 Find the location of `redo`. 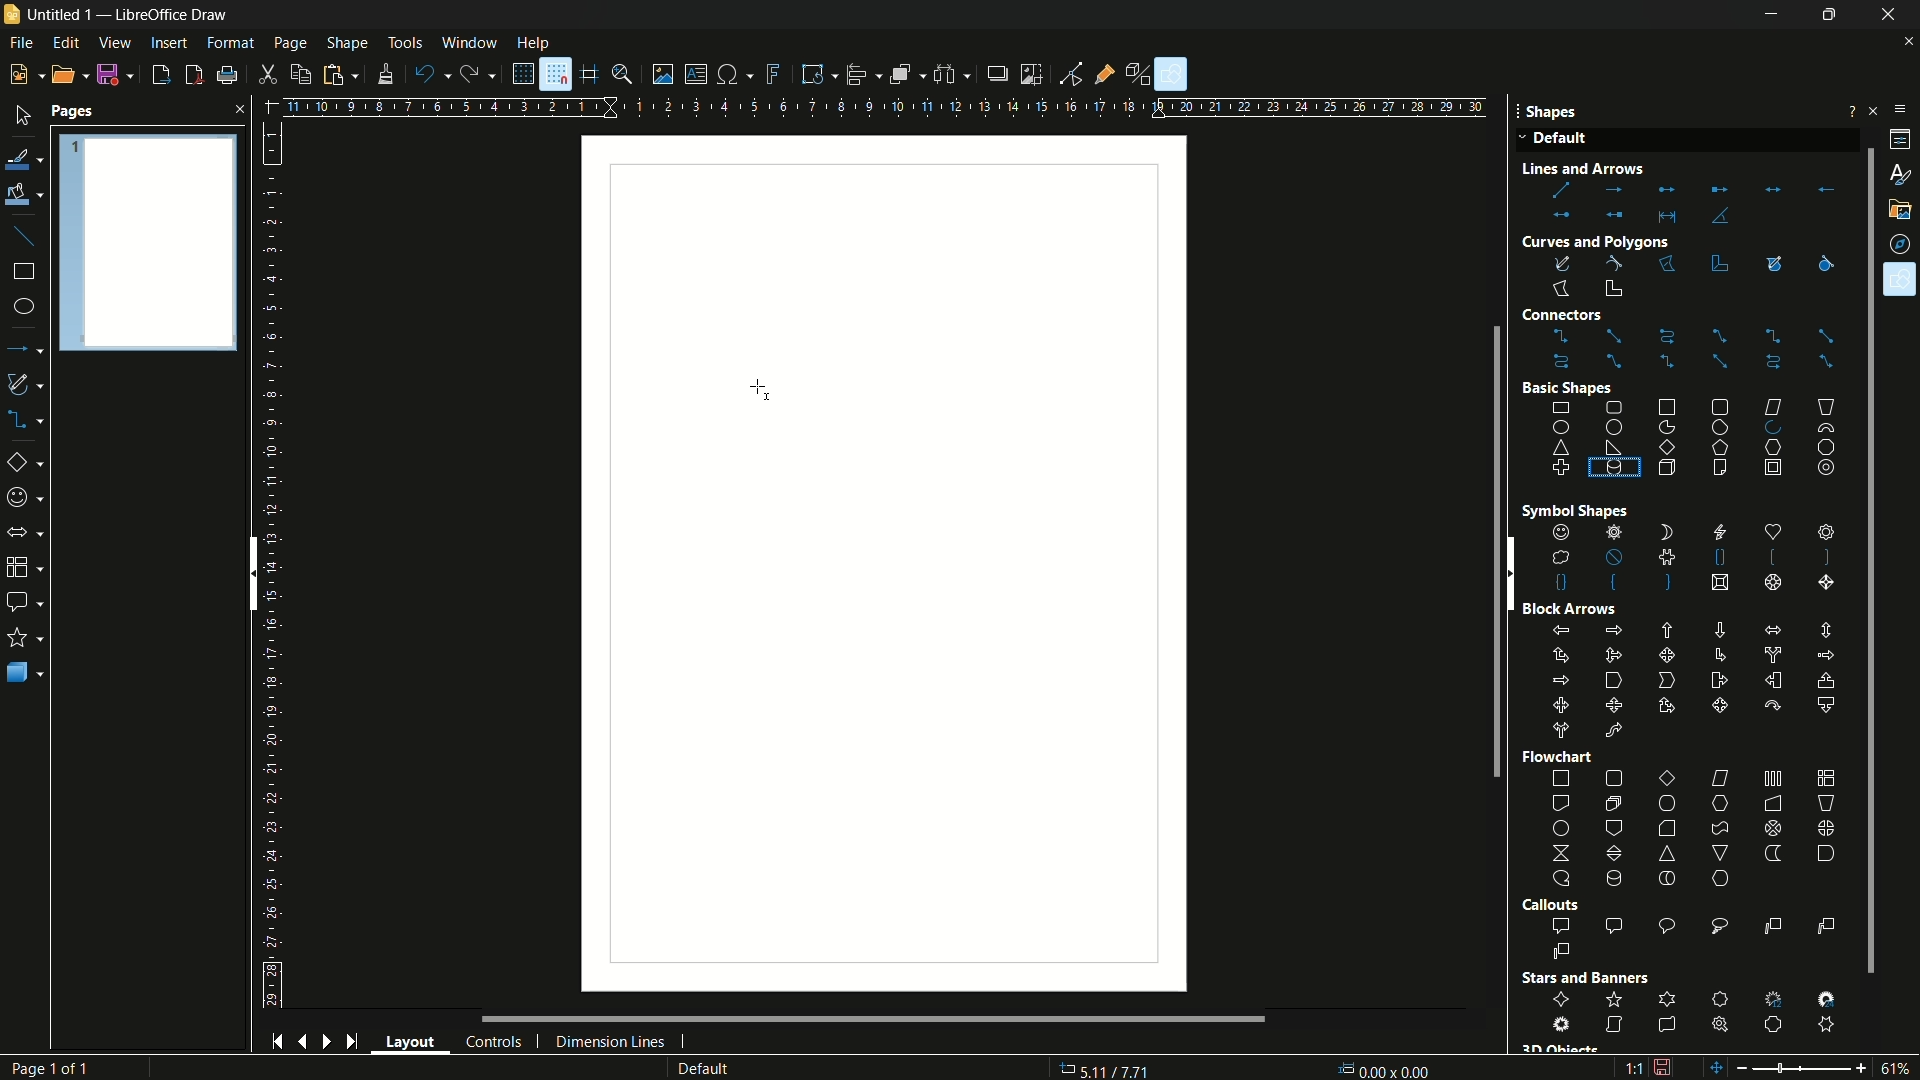

redo is located at coordinates (478, 73).